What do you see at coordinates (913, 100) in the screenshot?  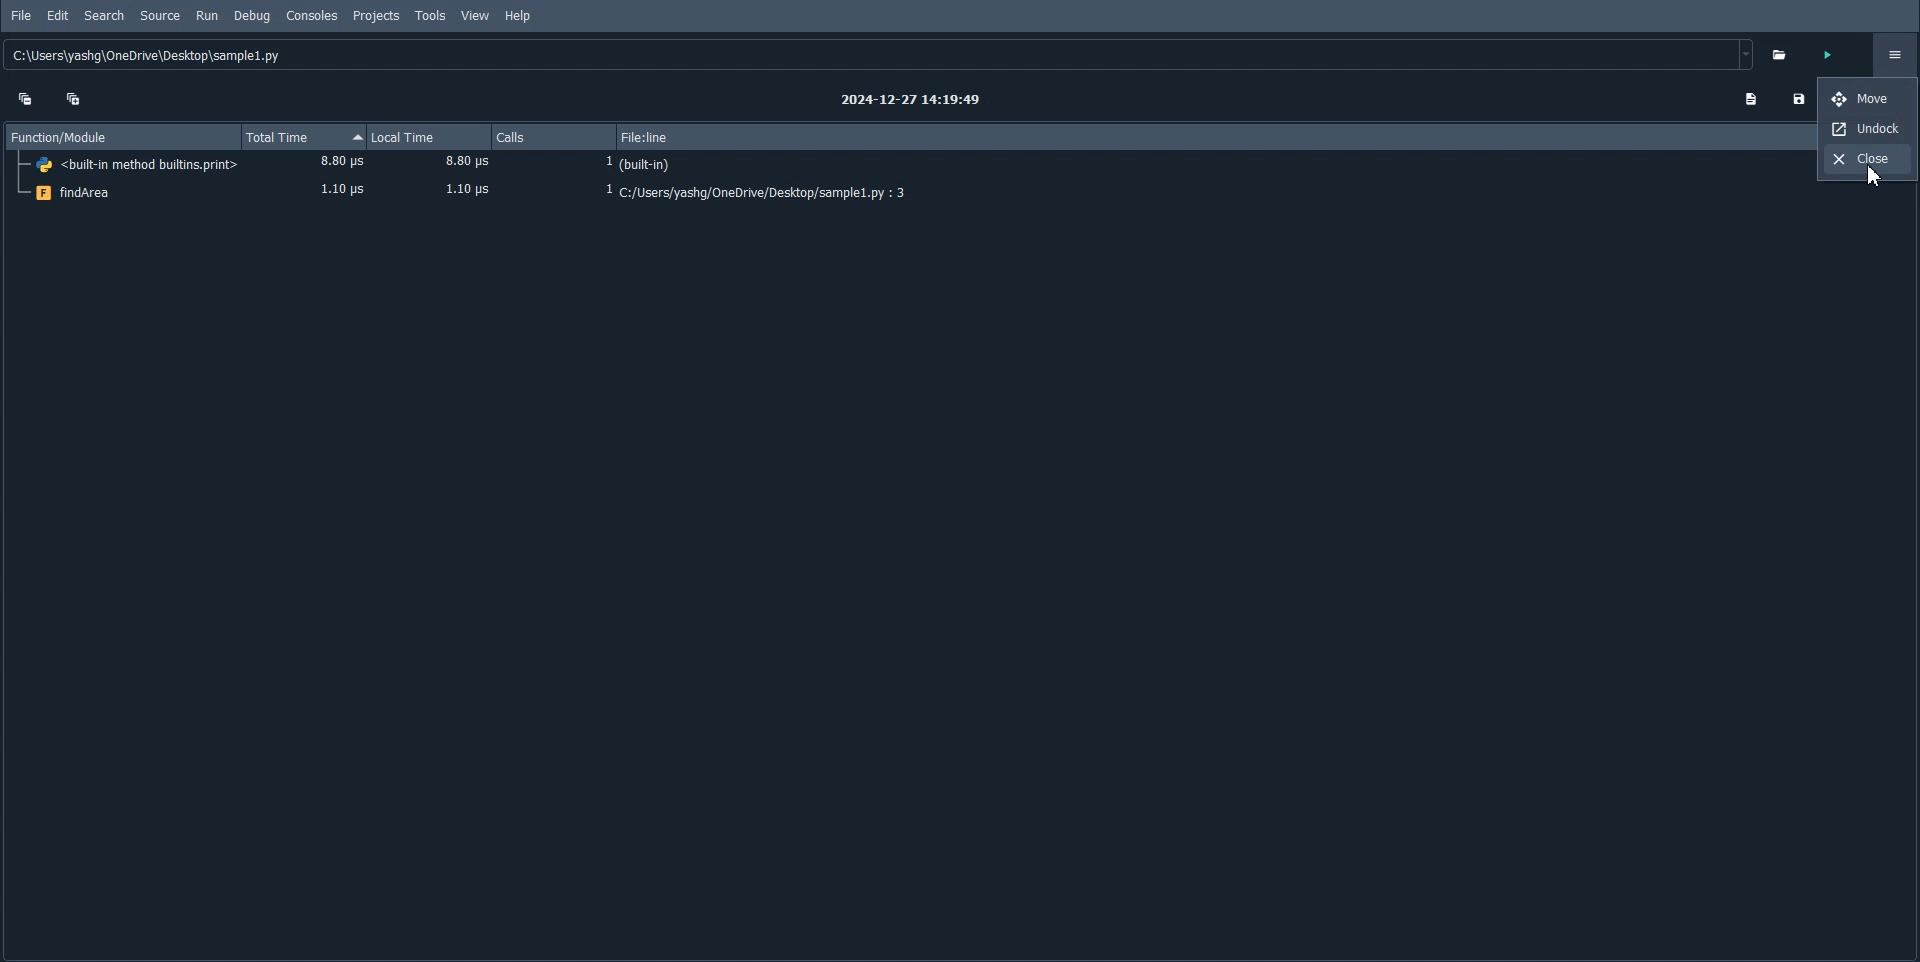 I see `2024-12-17 14:19:49` at bounding box center [913, 100].